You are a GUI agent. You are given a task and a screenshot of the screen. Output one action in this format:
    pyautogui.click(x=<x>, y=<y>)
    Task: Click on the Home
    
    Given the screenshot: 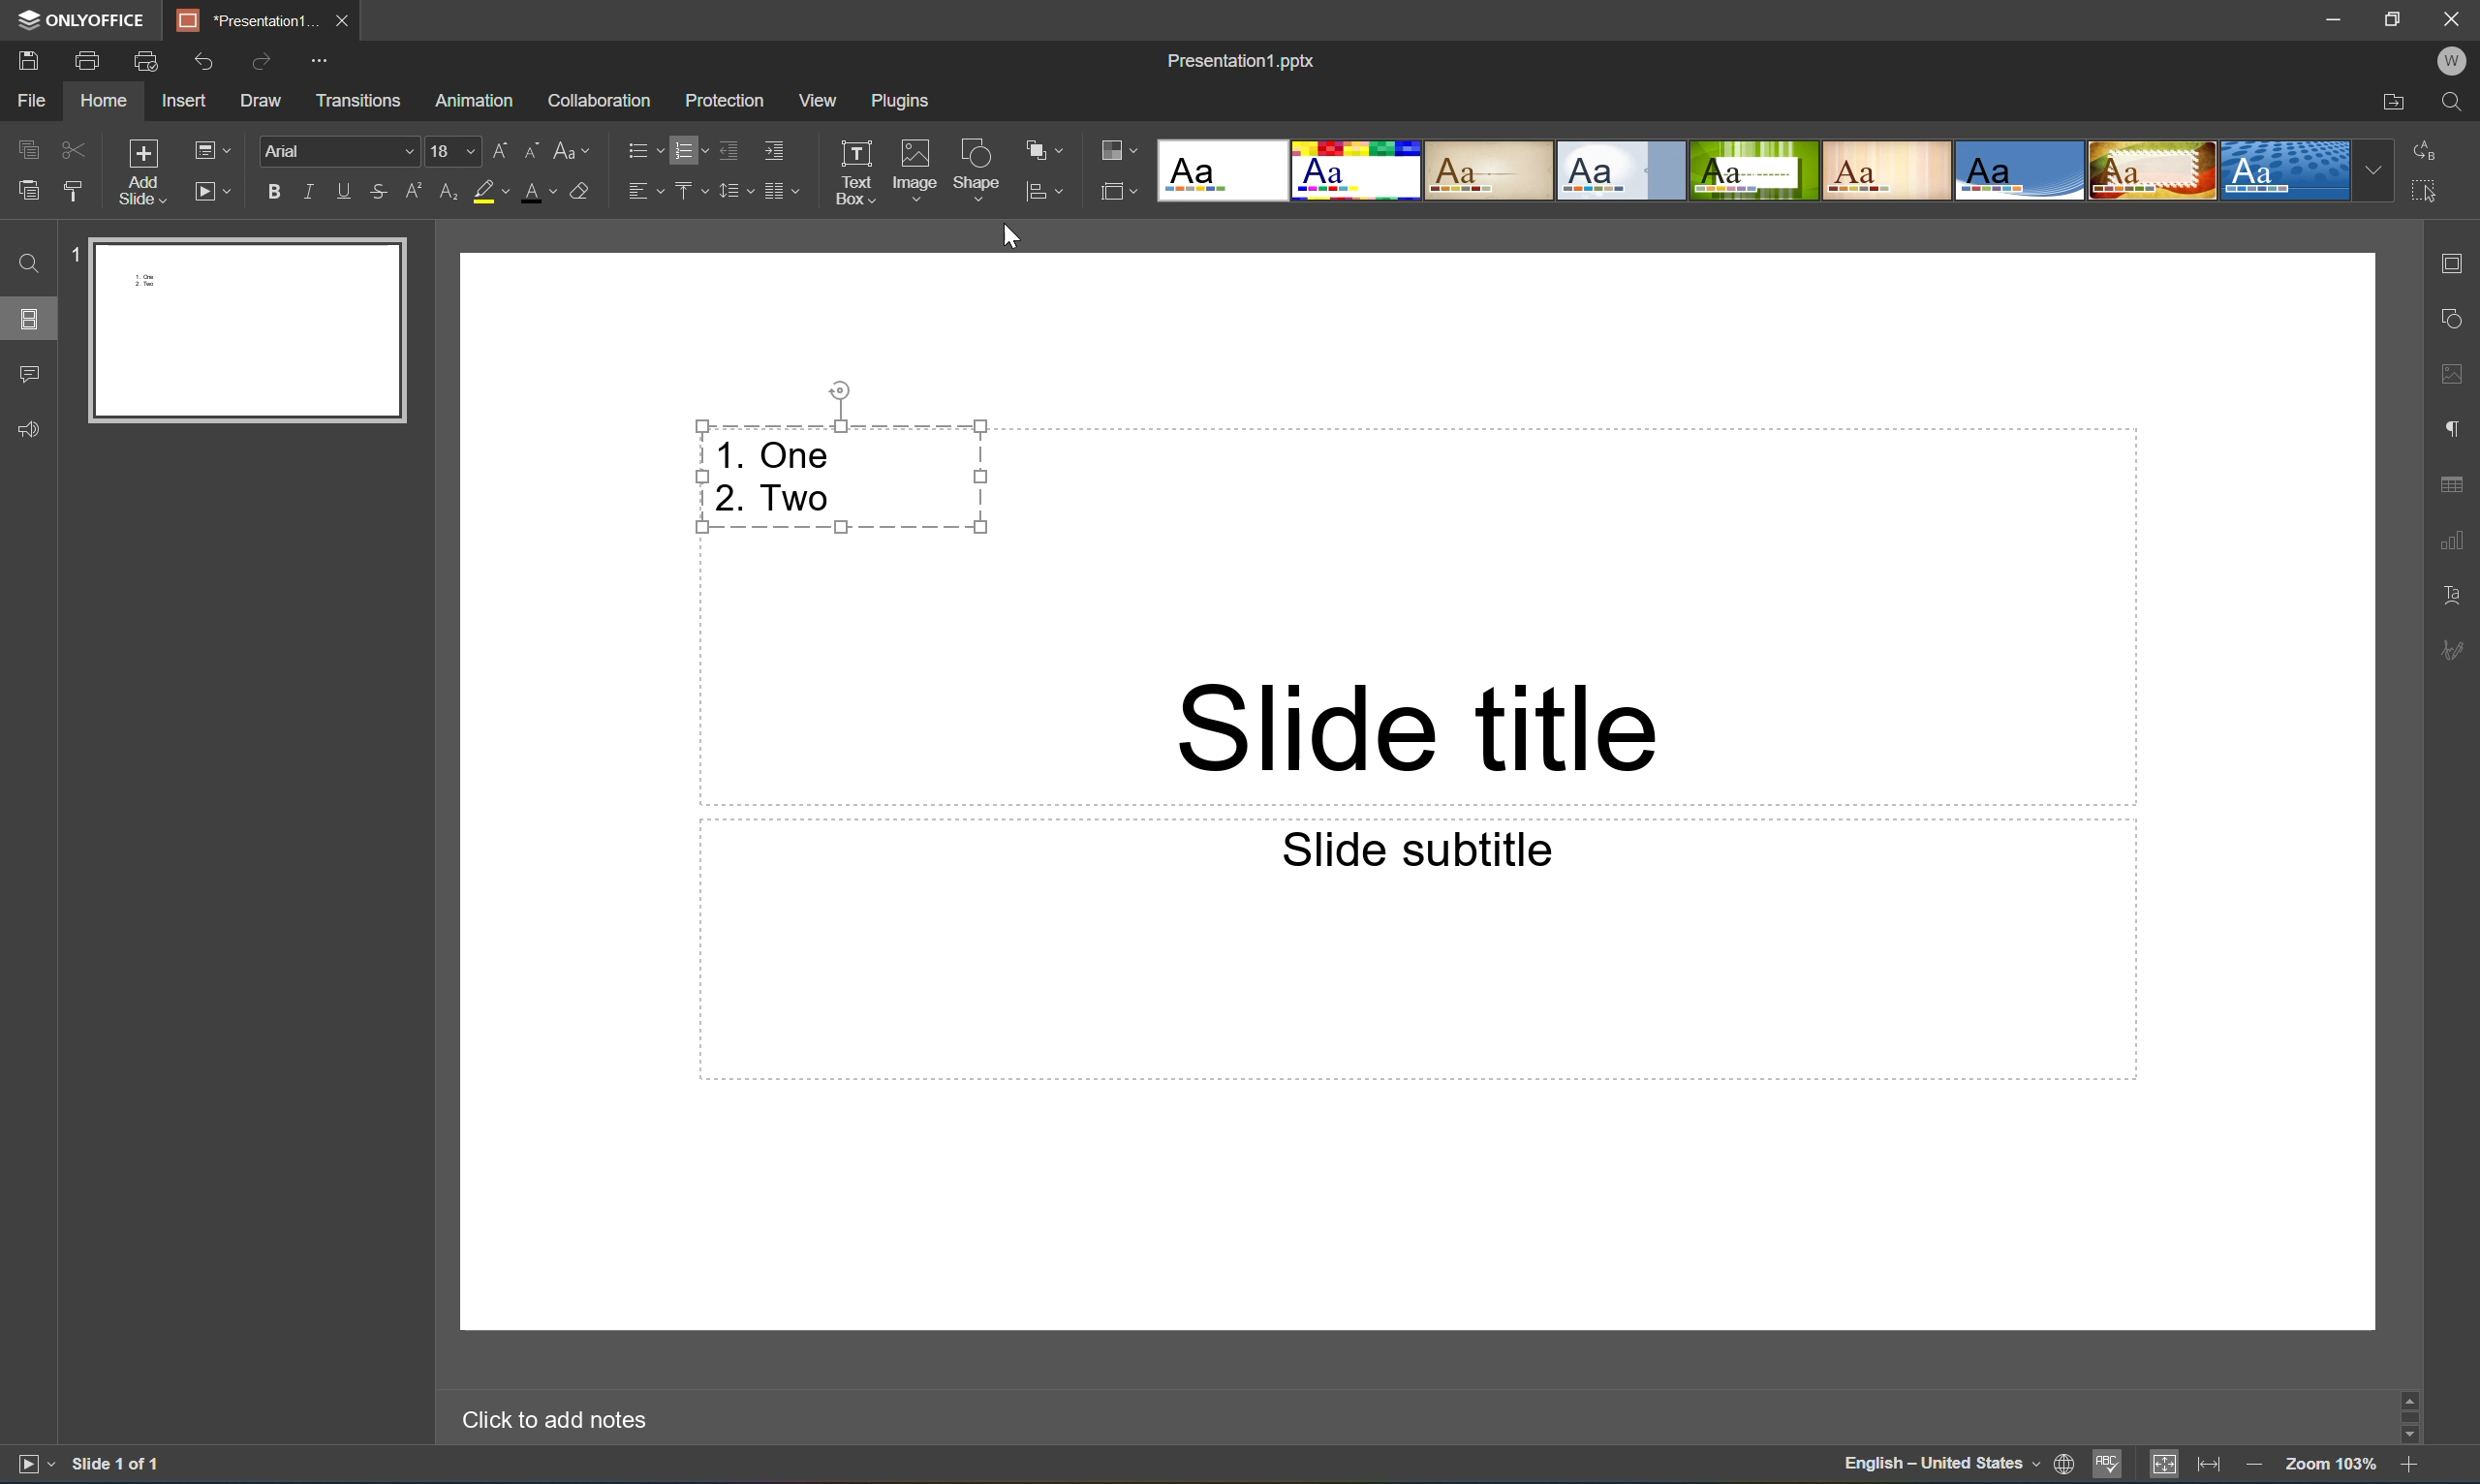 What is the action you would take?
    pyautogui.click(x=107, y=100)
    